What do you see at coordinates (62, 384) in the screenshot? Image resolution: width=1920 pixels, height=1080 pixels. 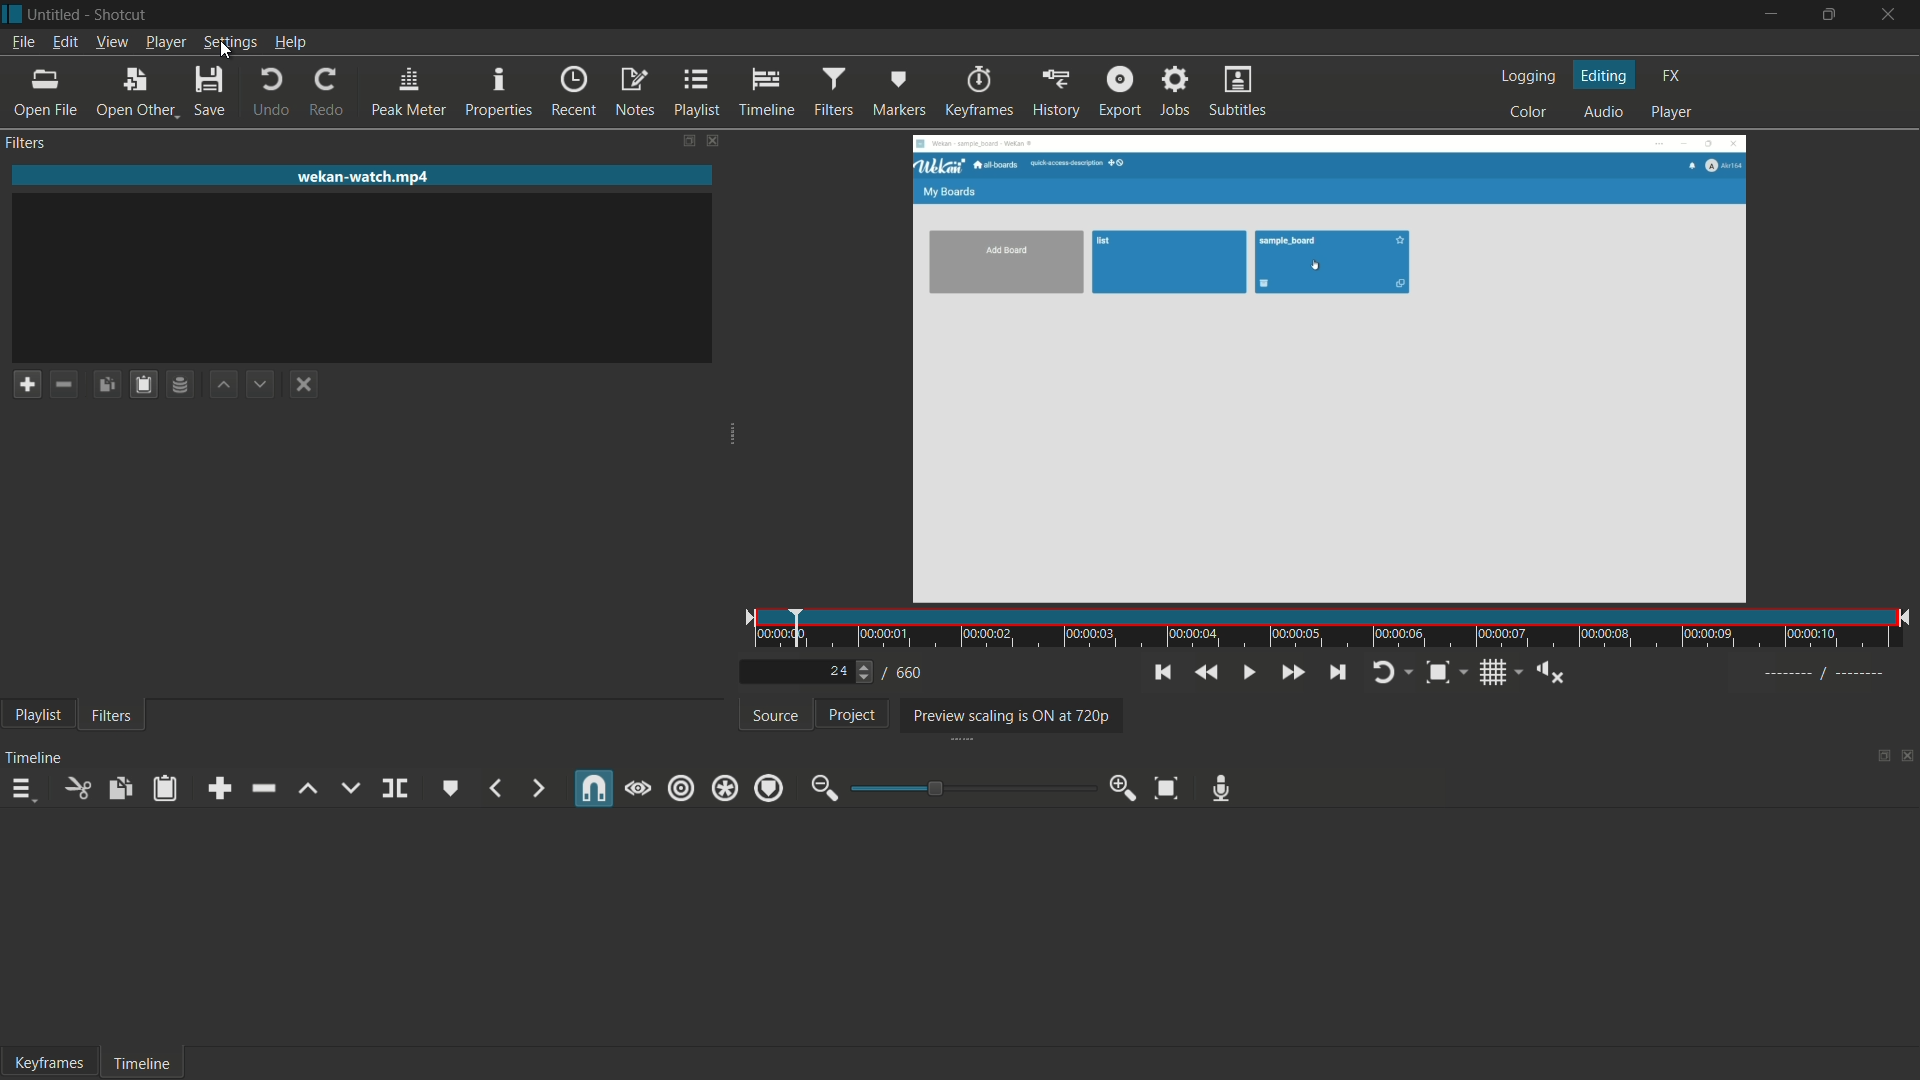 I see `remove a filter` at bounding box center [62, 384].